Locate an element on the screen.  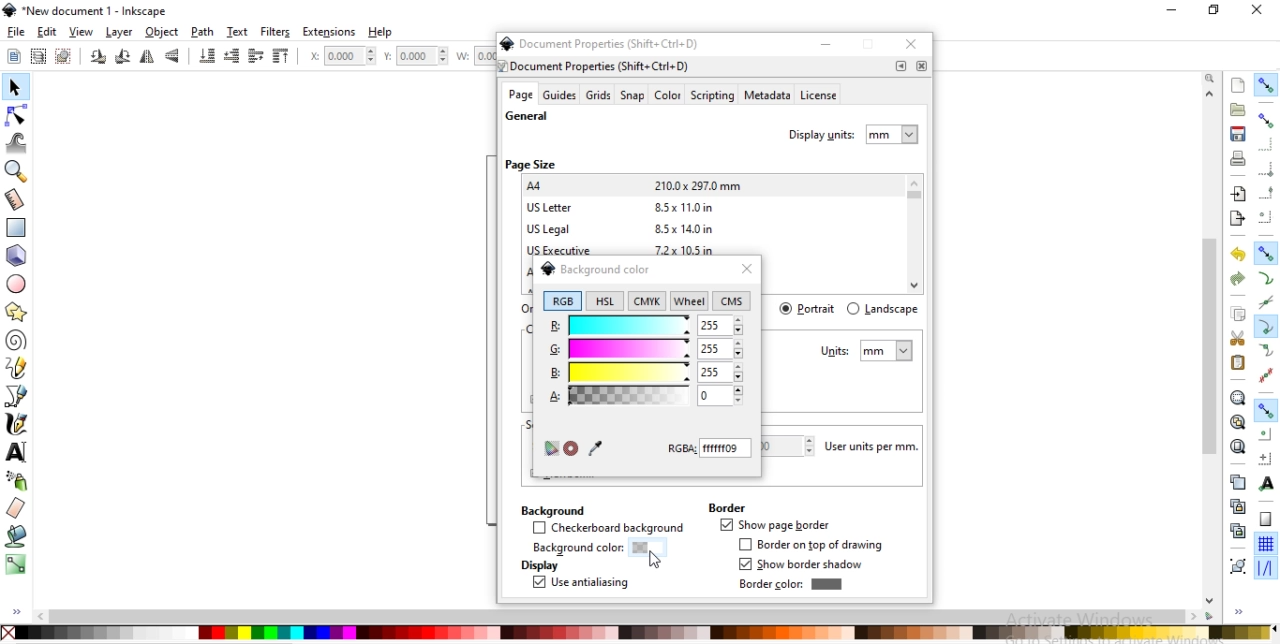
snap bounding box corners is located at coordinates (1266, 169).